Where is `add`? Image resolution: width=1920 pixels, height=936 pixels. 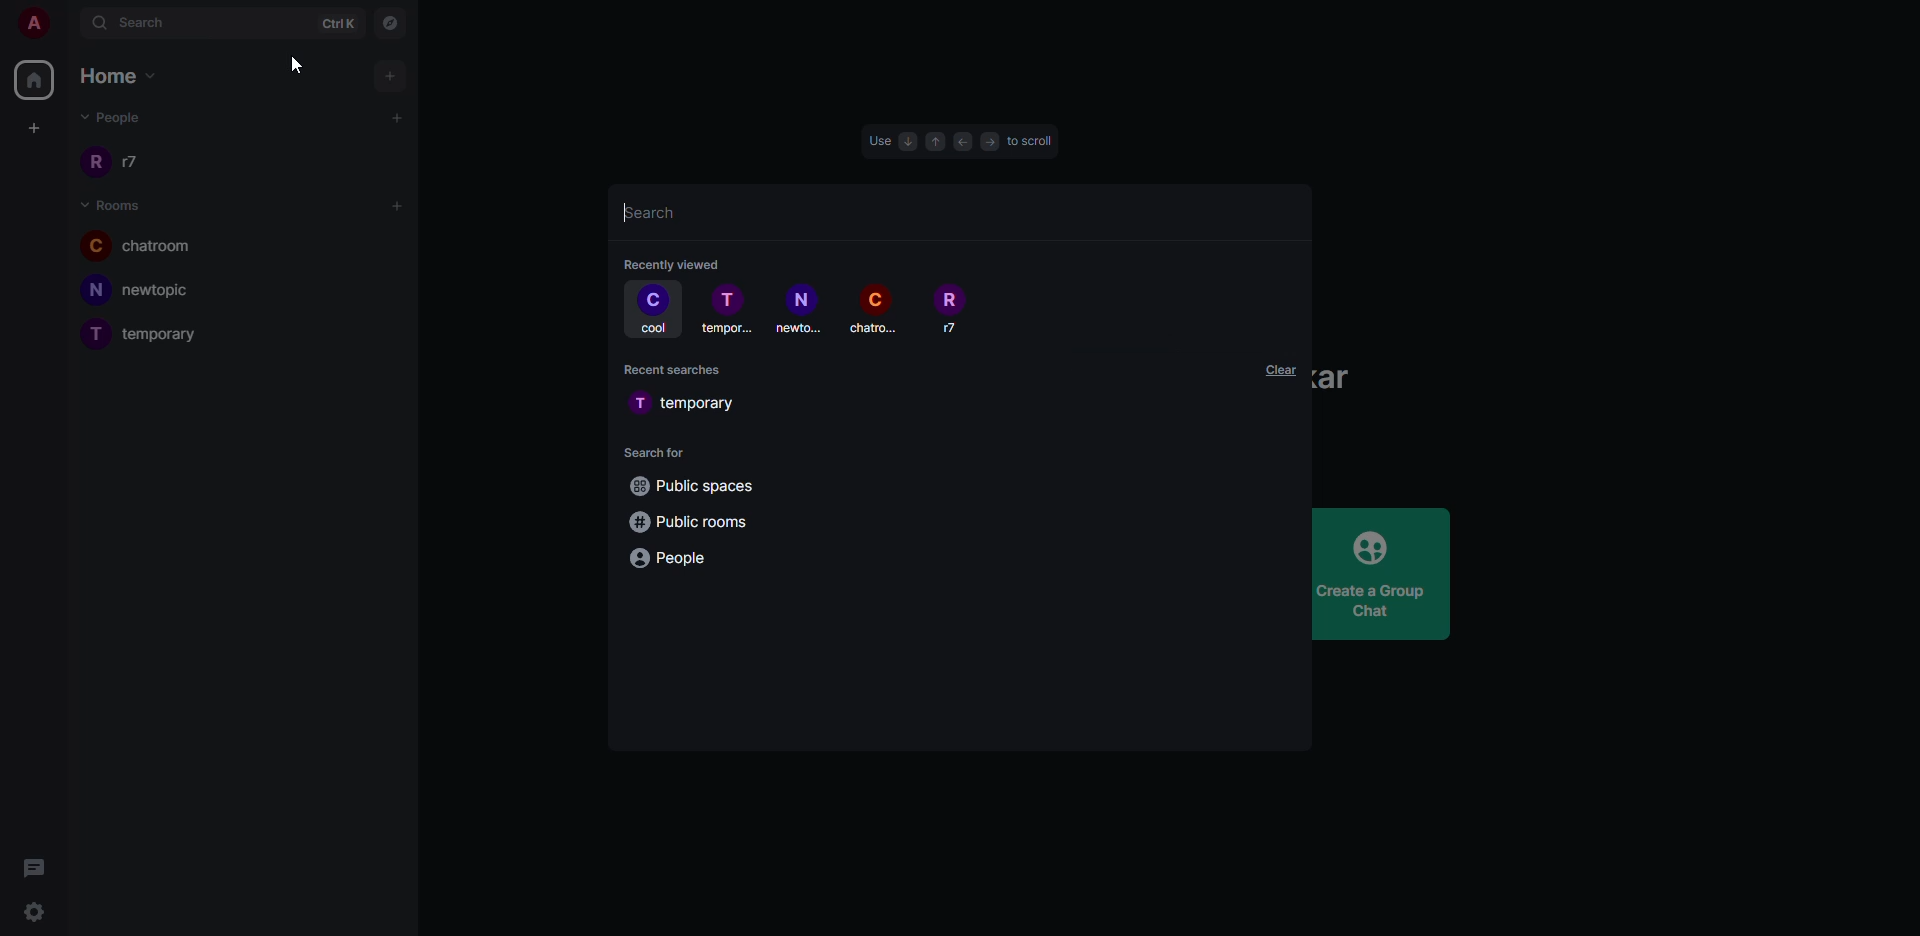
add is located at coordinates (400, 207).